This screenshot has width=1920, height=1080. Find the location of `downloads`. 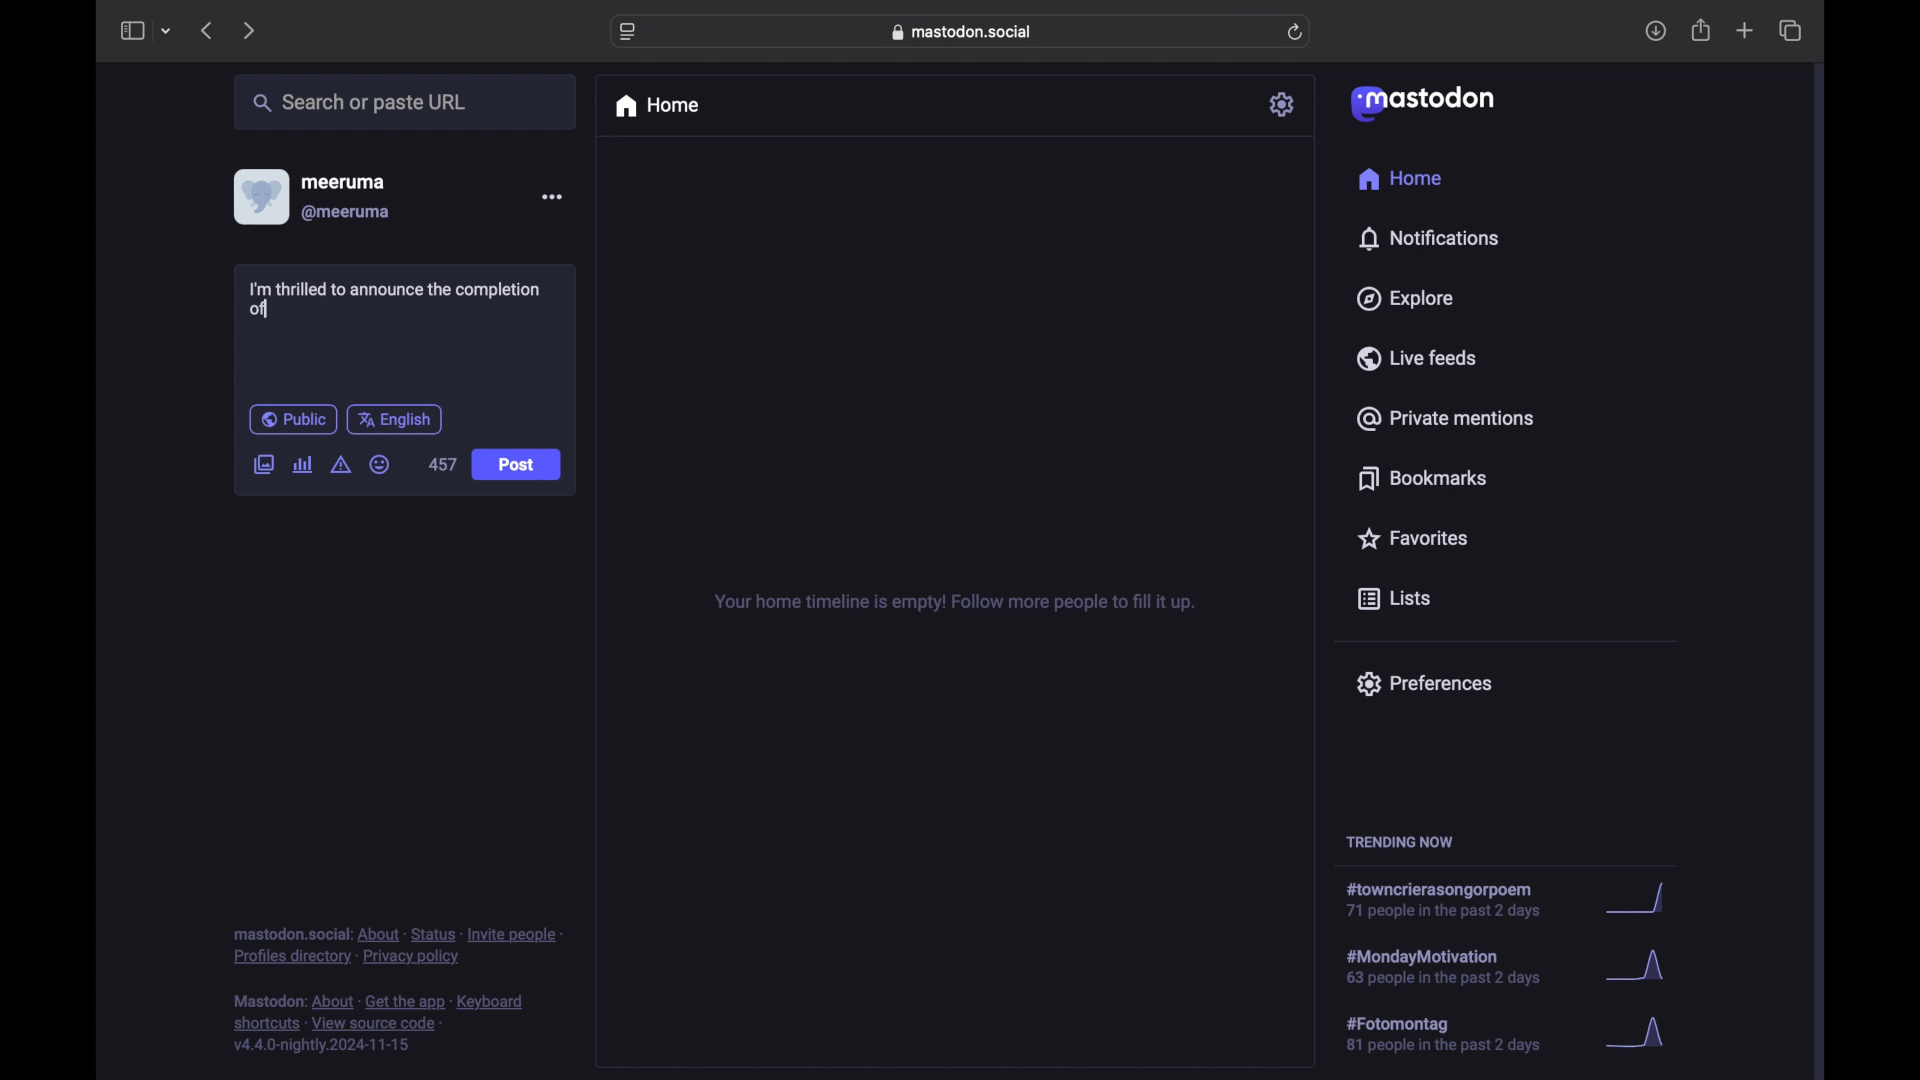

downloads is located at coordinates (1655, 31).